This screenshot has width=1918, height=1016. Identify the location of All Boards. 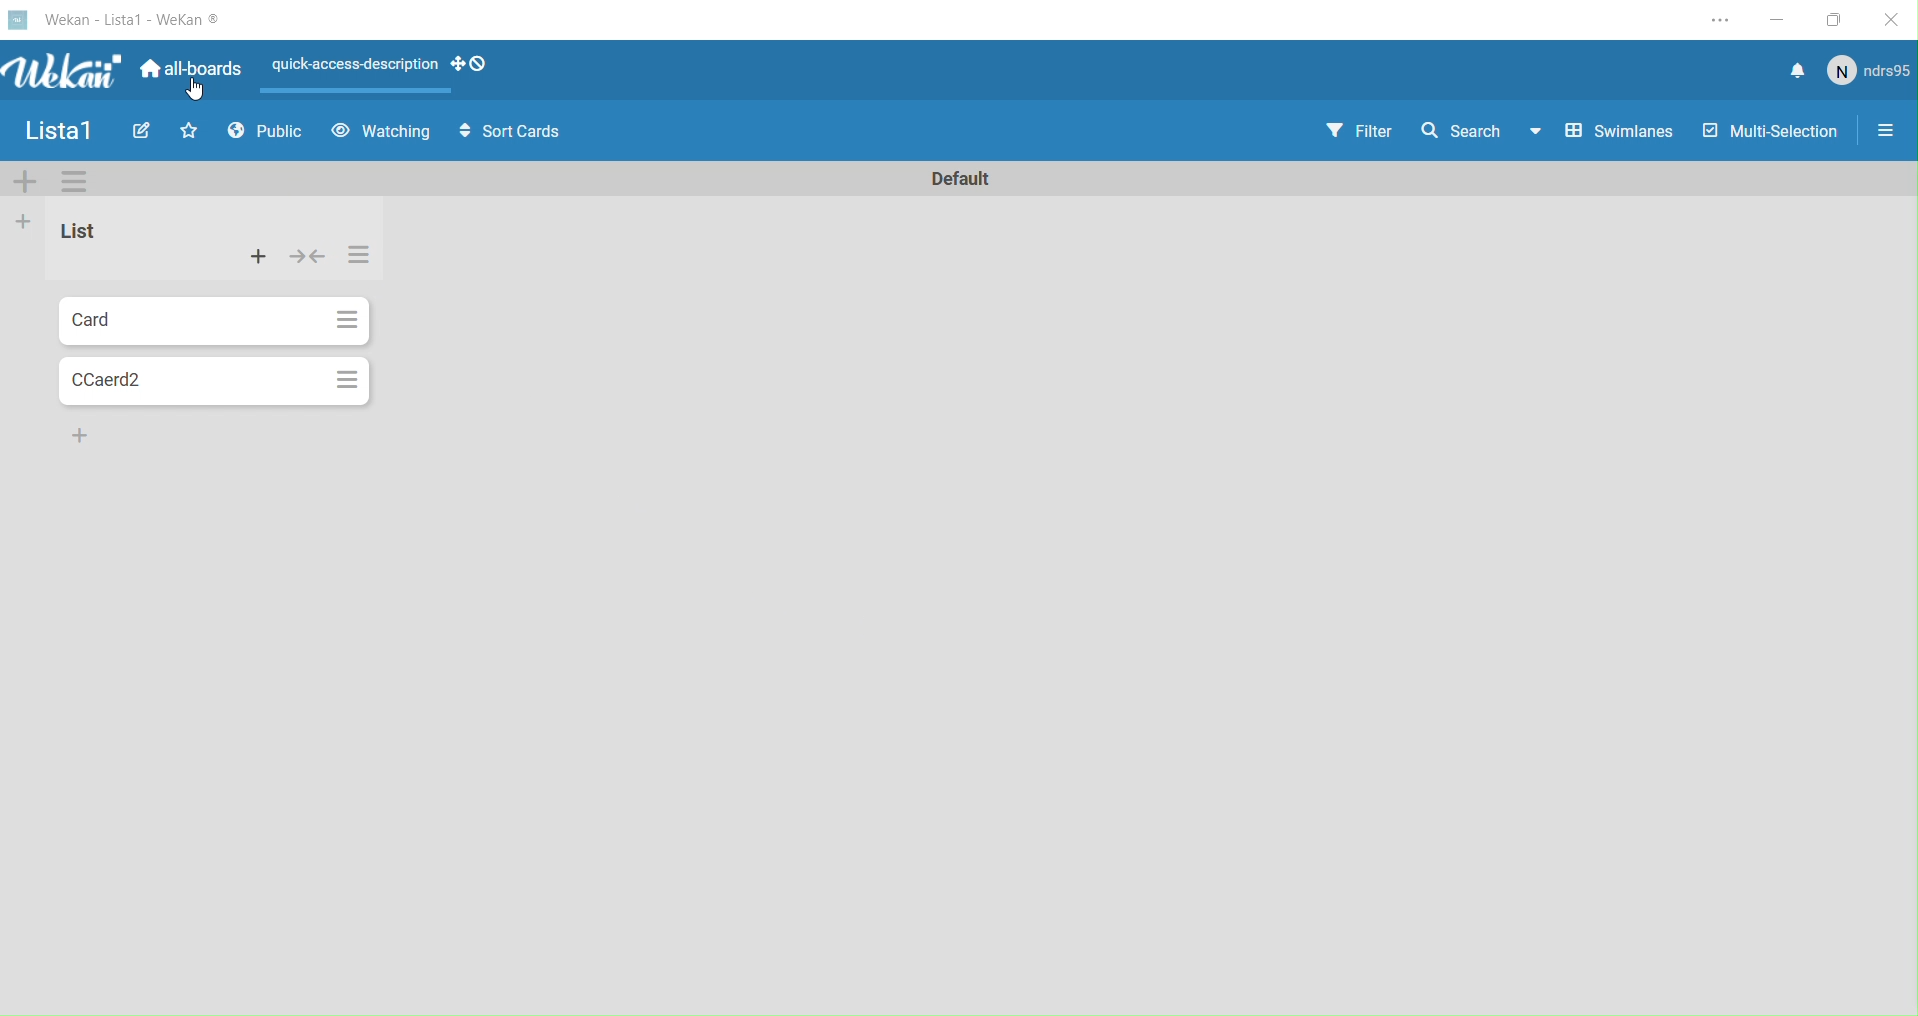
(189, 75).